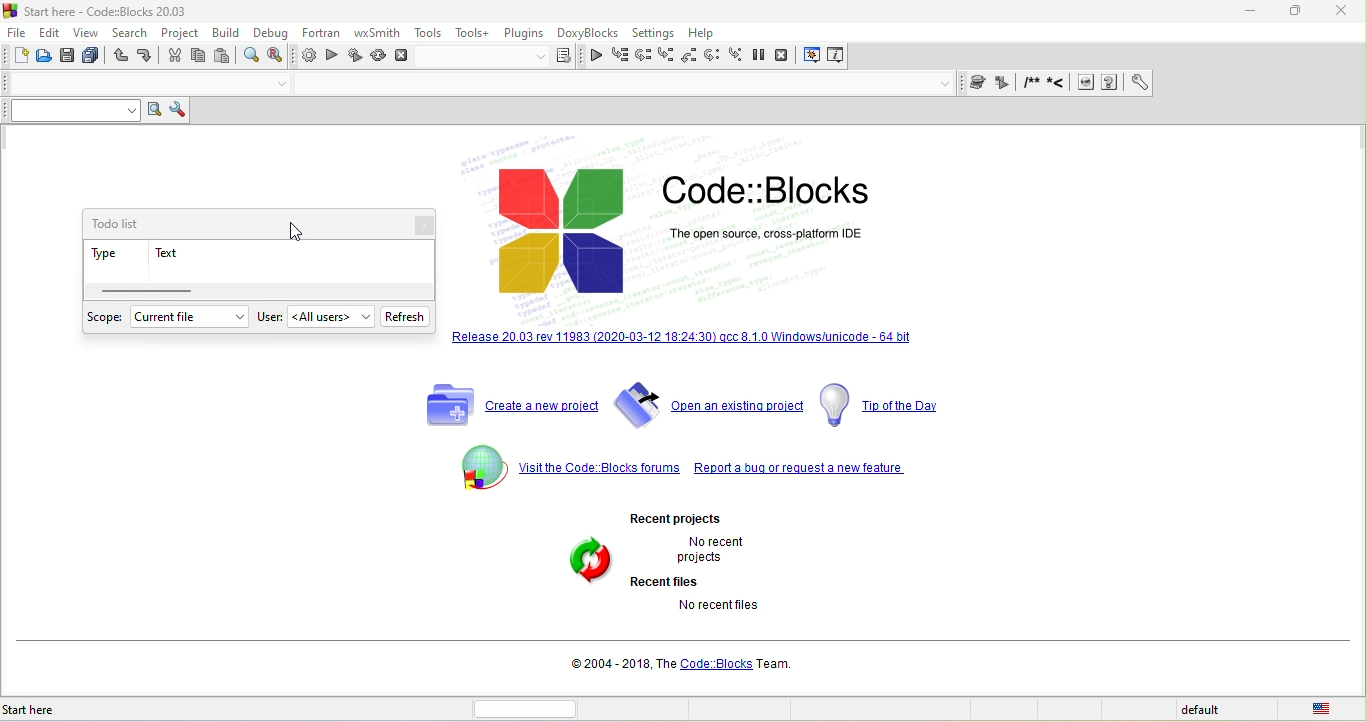 Image resolution: width=1366 pixels, height=722 pixels. I want to click on build , so click(307, 58).